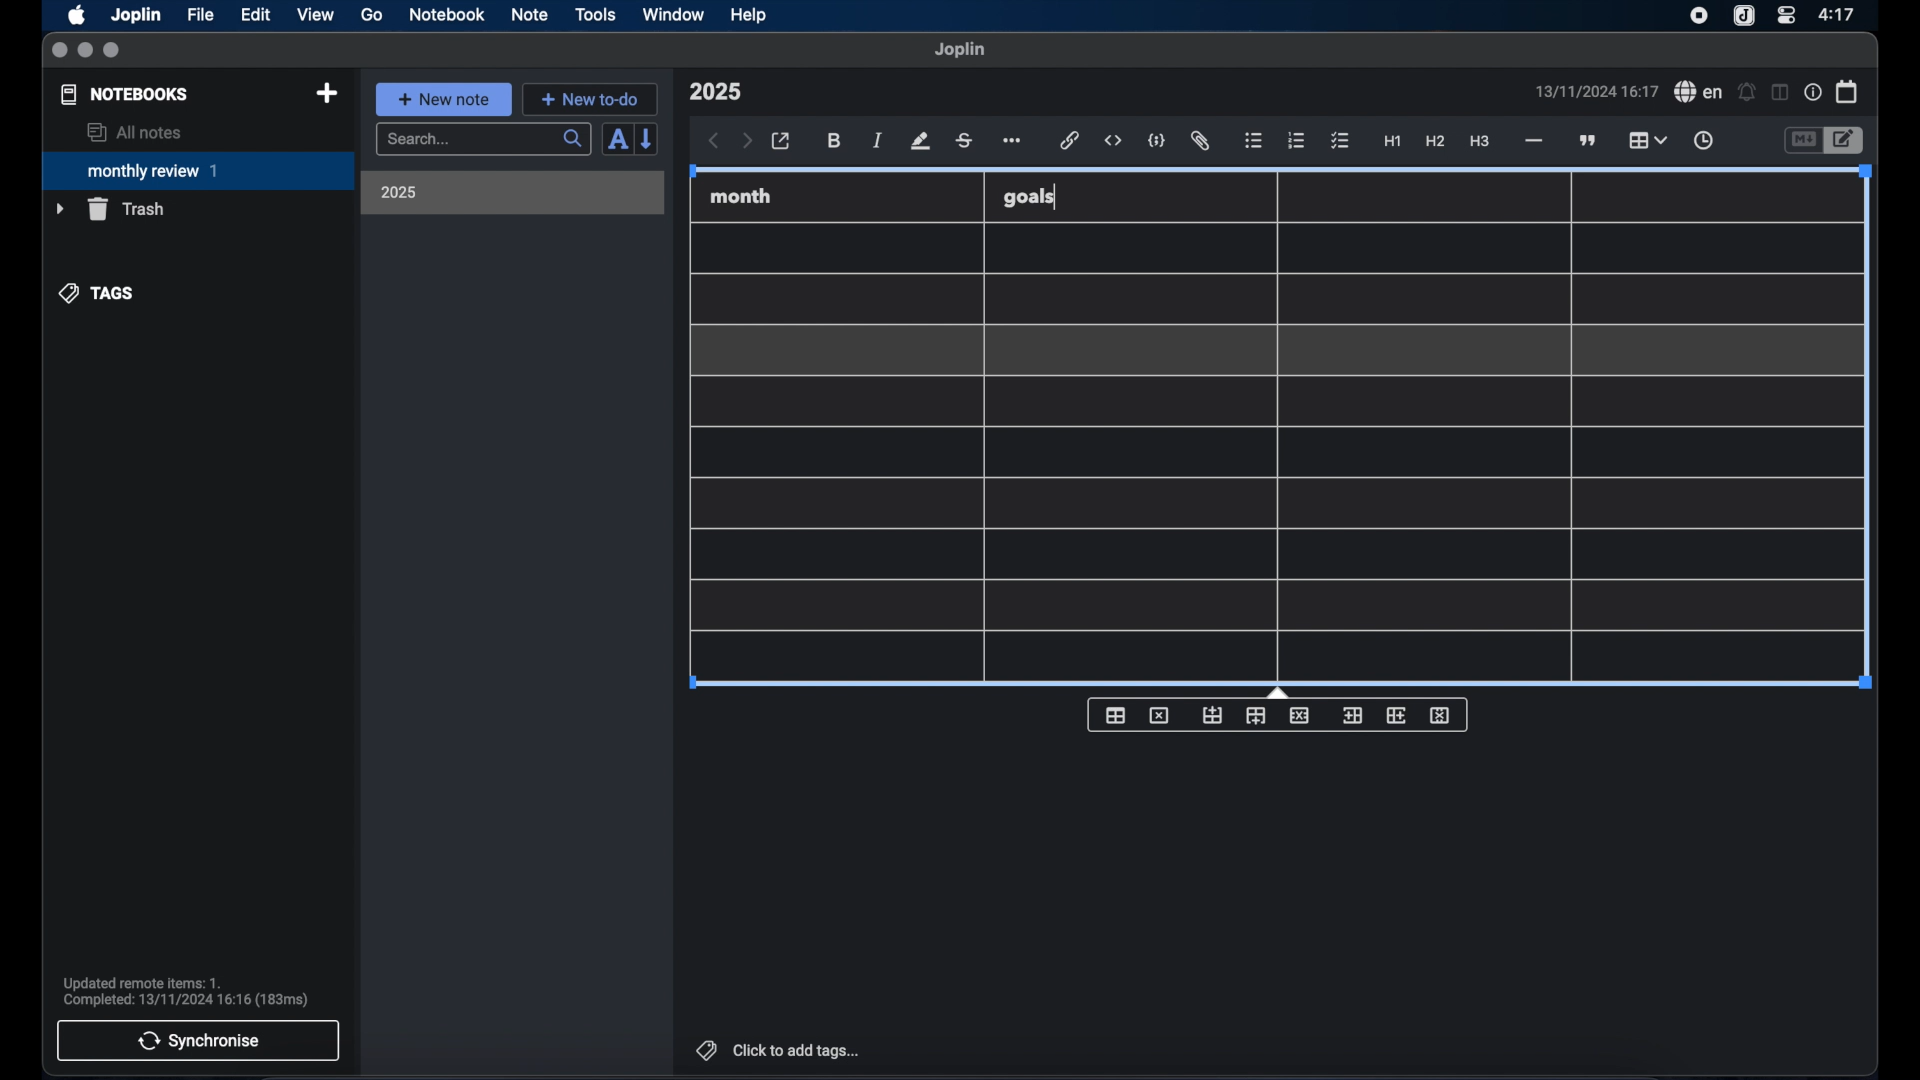 The width and height of the screenshot is (1920, 1080). What do you see at coordinates (447, 15) in the screenshot?
I see `notebook` at bounding box center [447, 15].